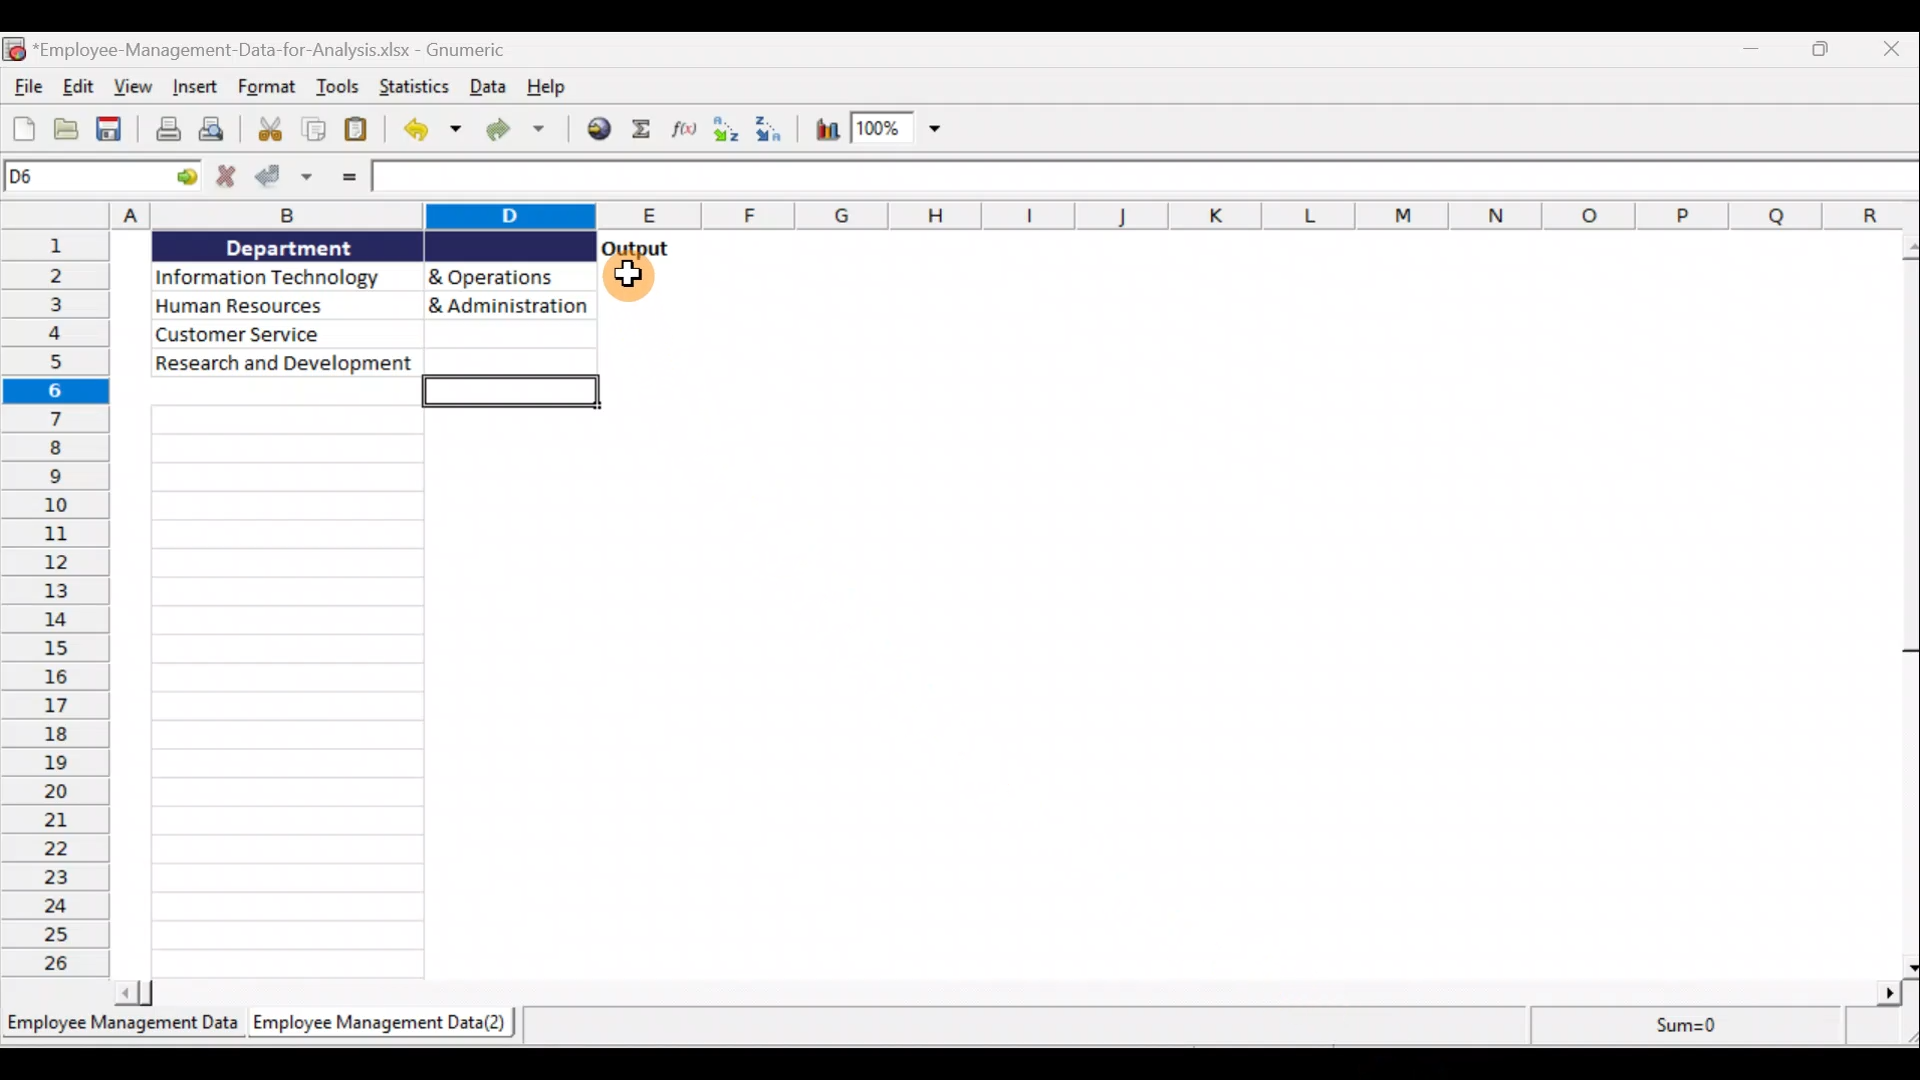  I want to click on Tools, so click(340, 84).